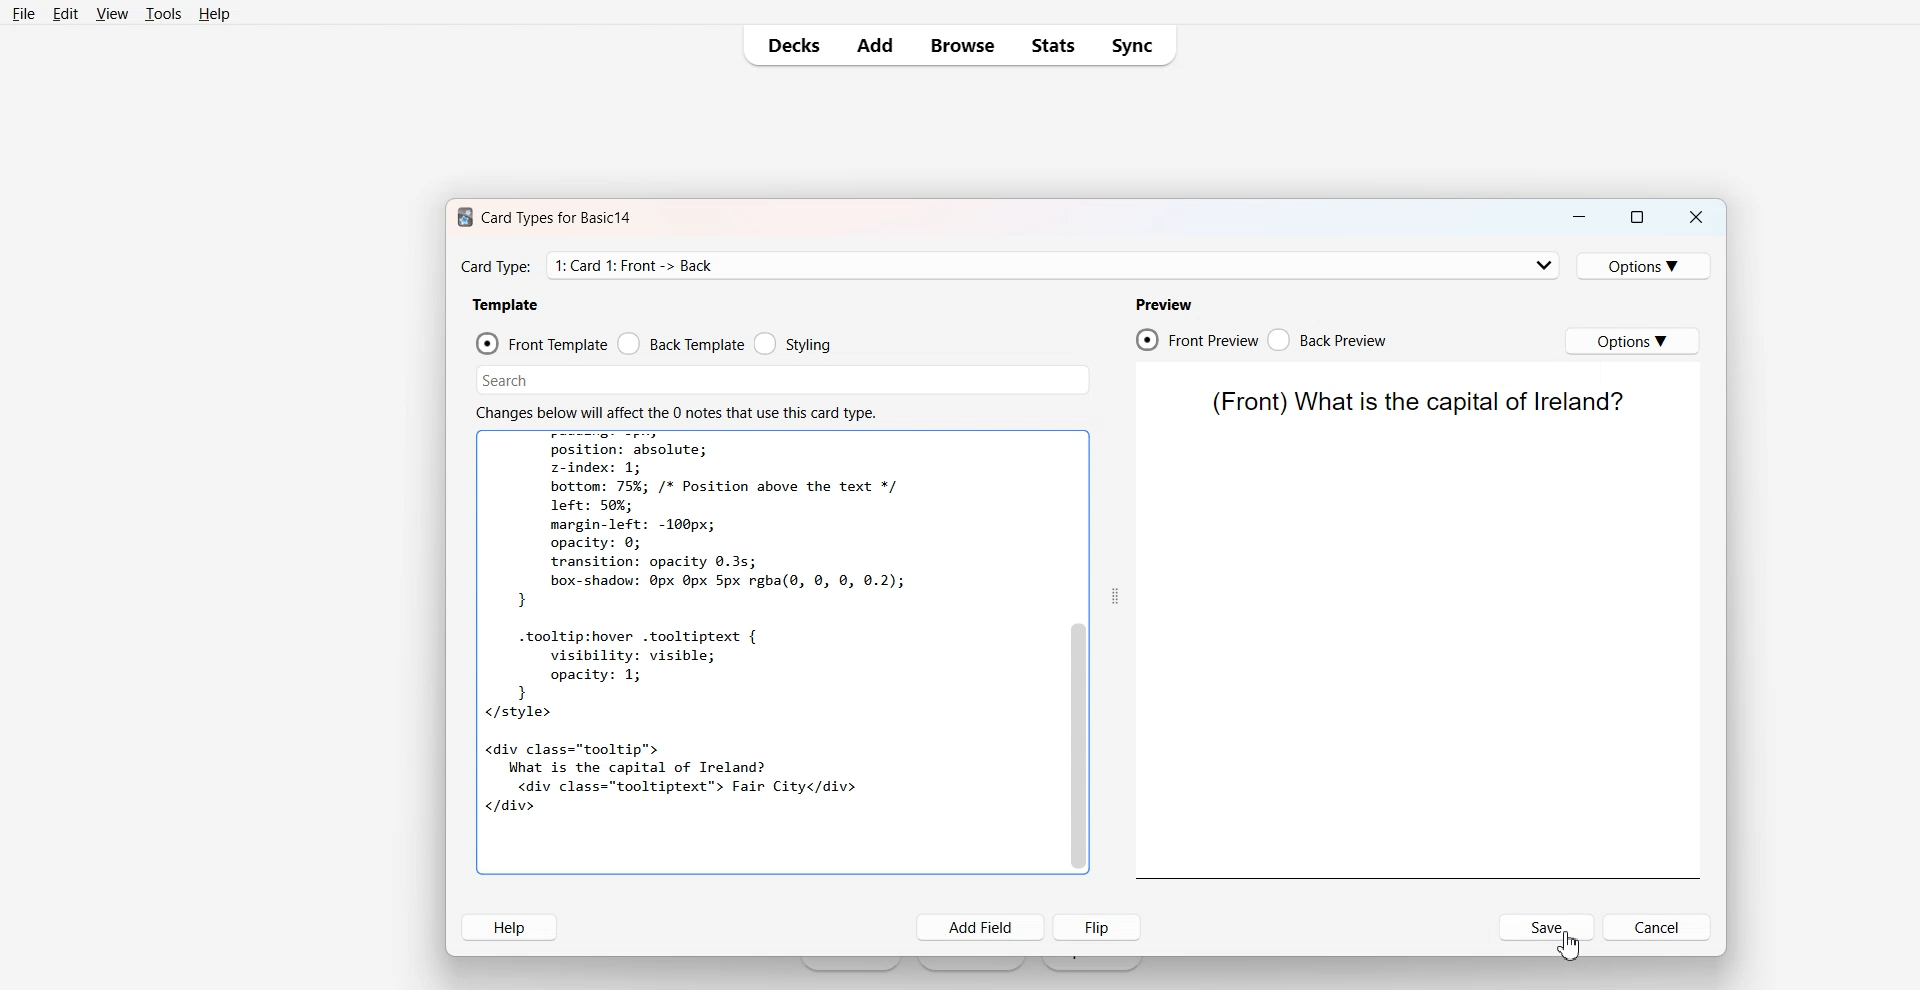 The image size is (1920, 990). I want to click on Back Template, so click(681, 343).